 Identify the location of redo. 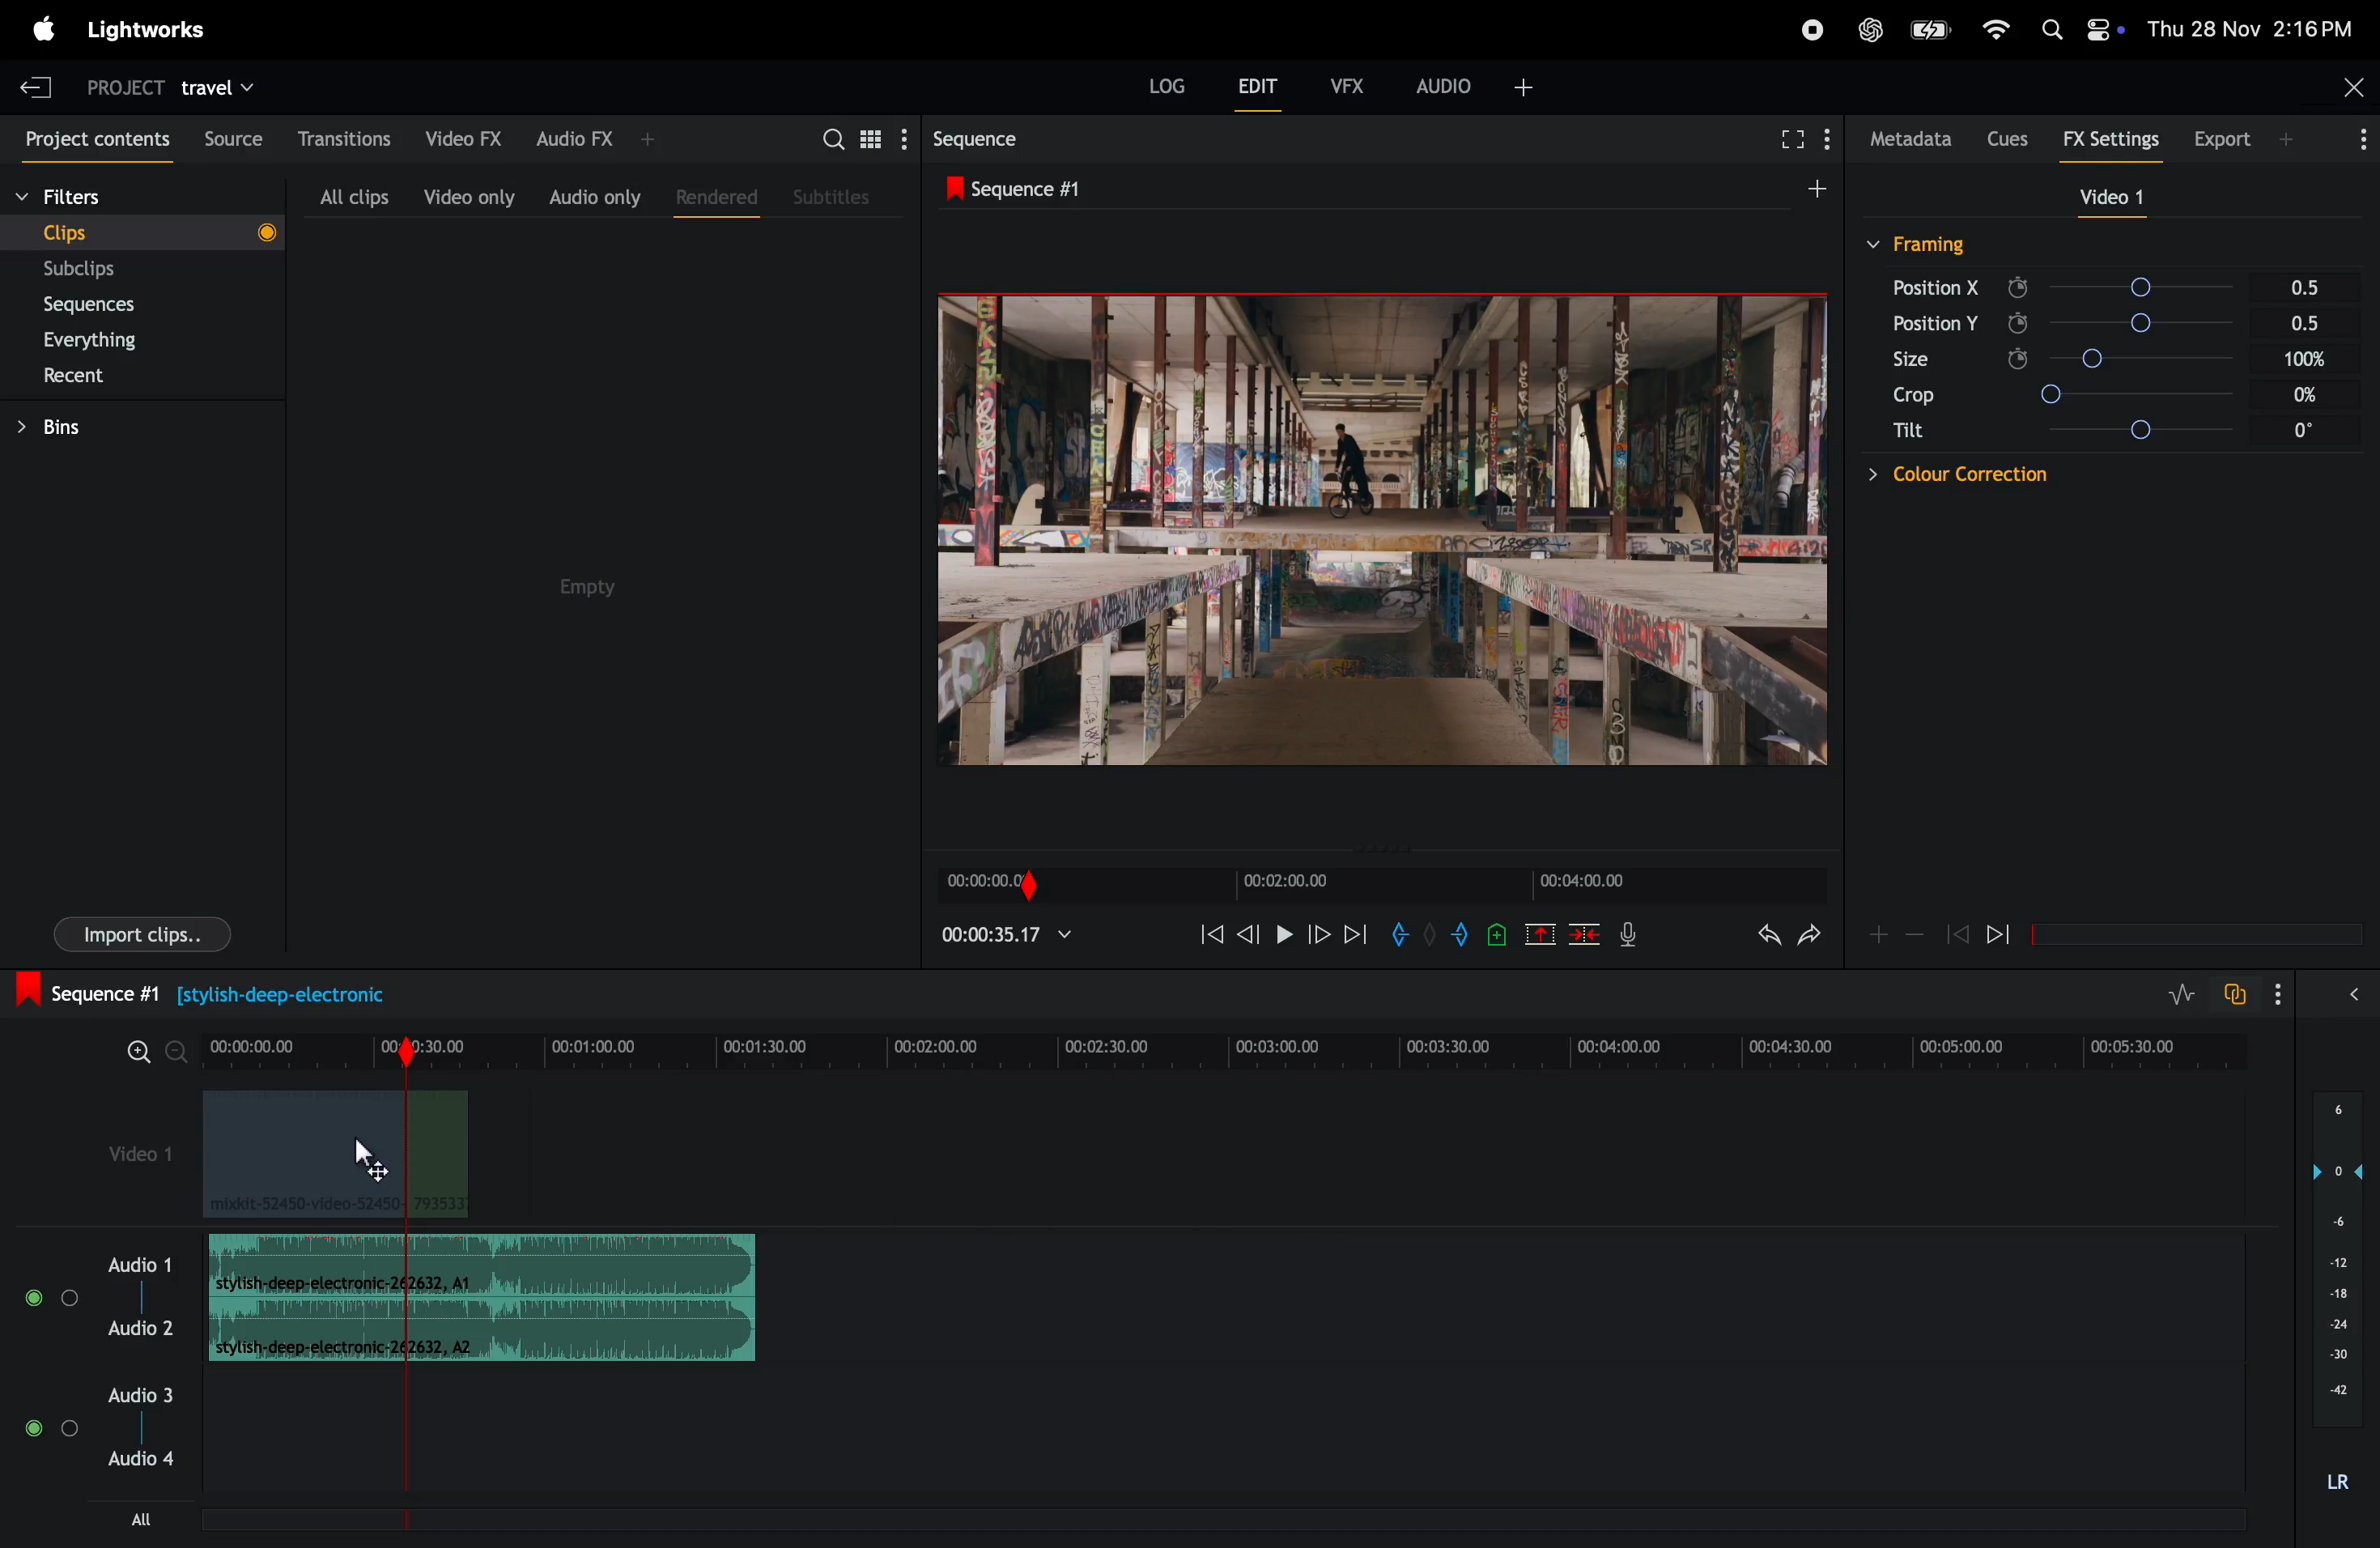
(1762, 937).